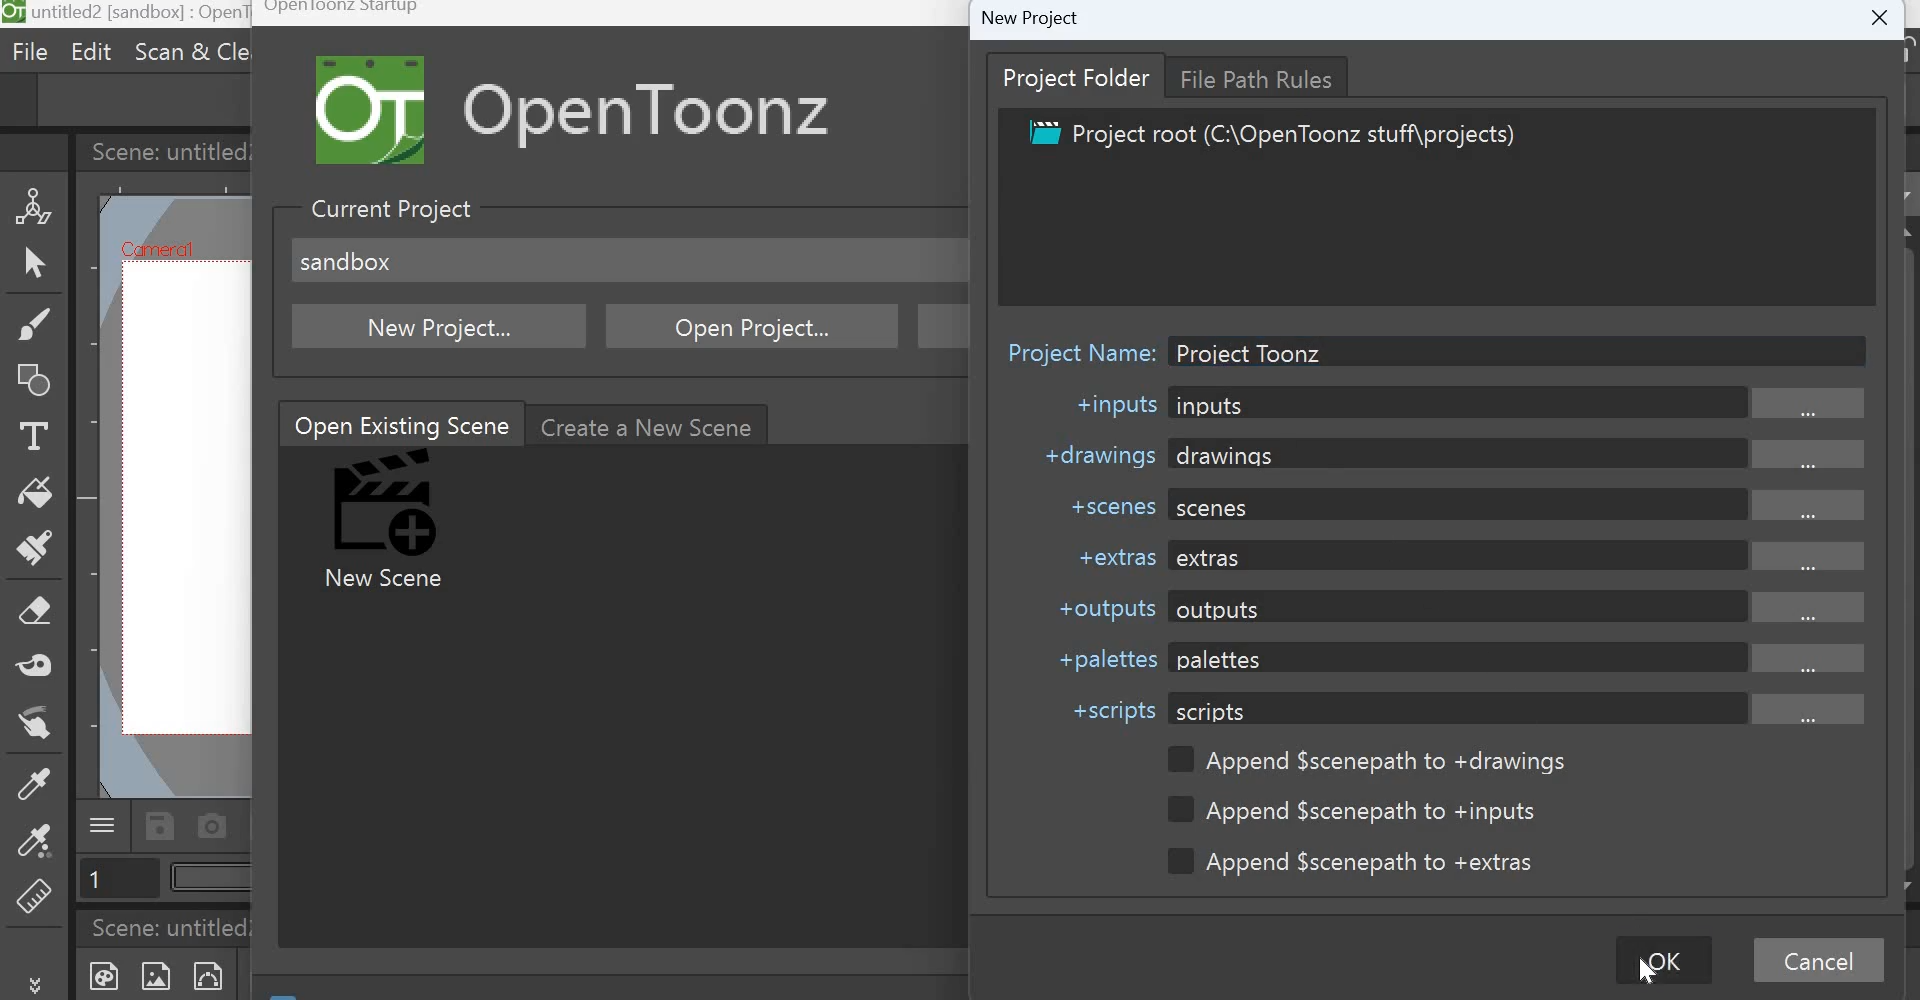 This screenshot has width=1920, height=1000. I want to click on File, so click(33, 53).